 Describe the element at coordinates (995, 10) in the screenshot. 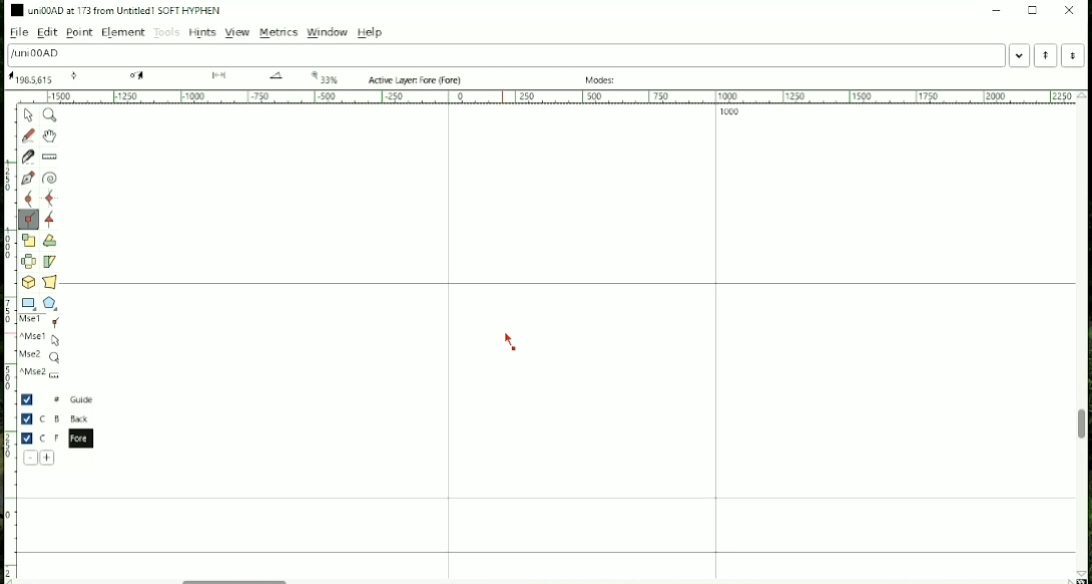

I see `Minimize` at that location.